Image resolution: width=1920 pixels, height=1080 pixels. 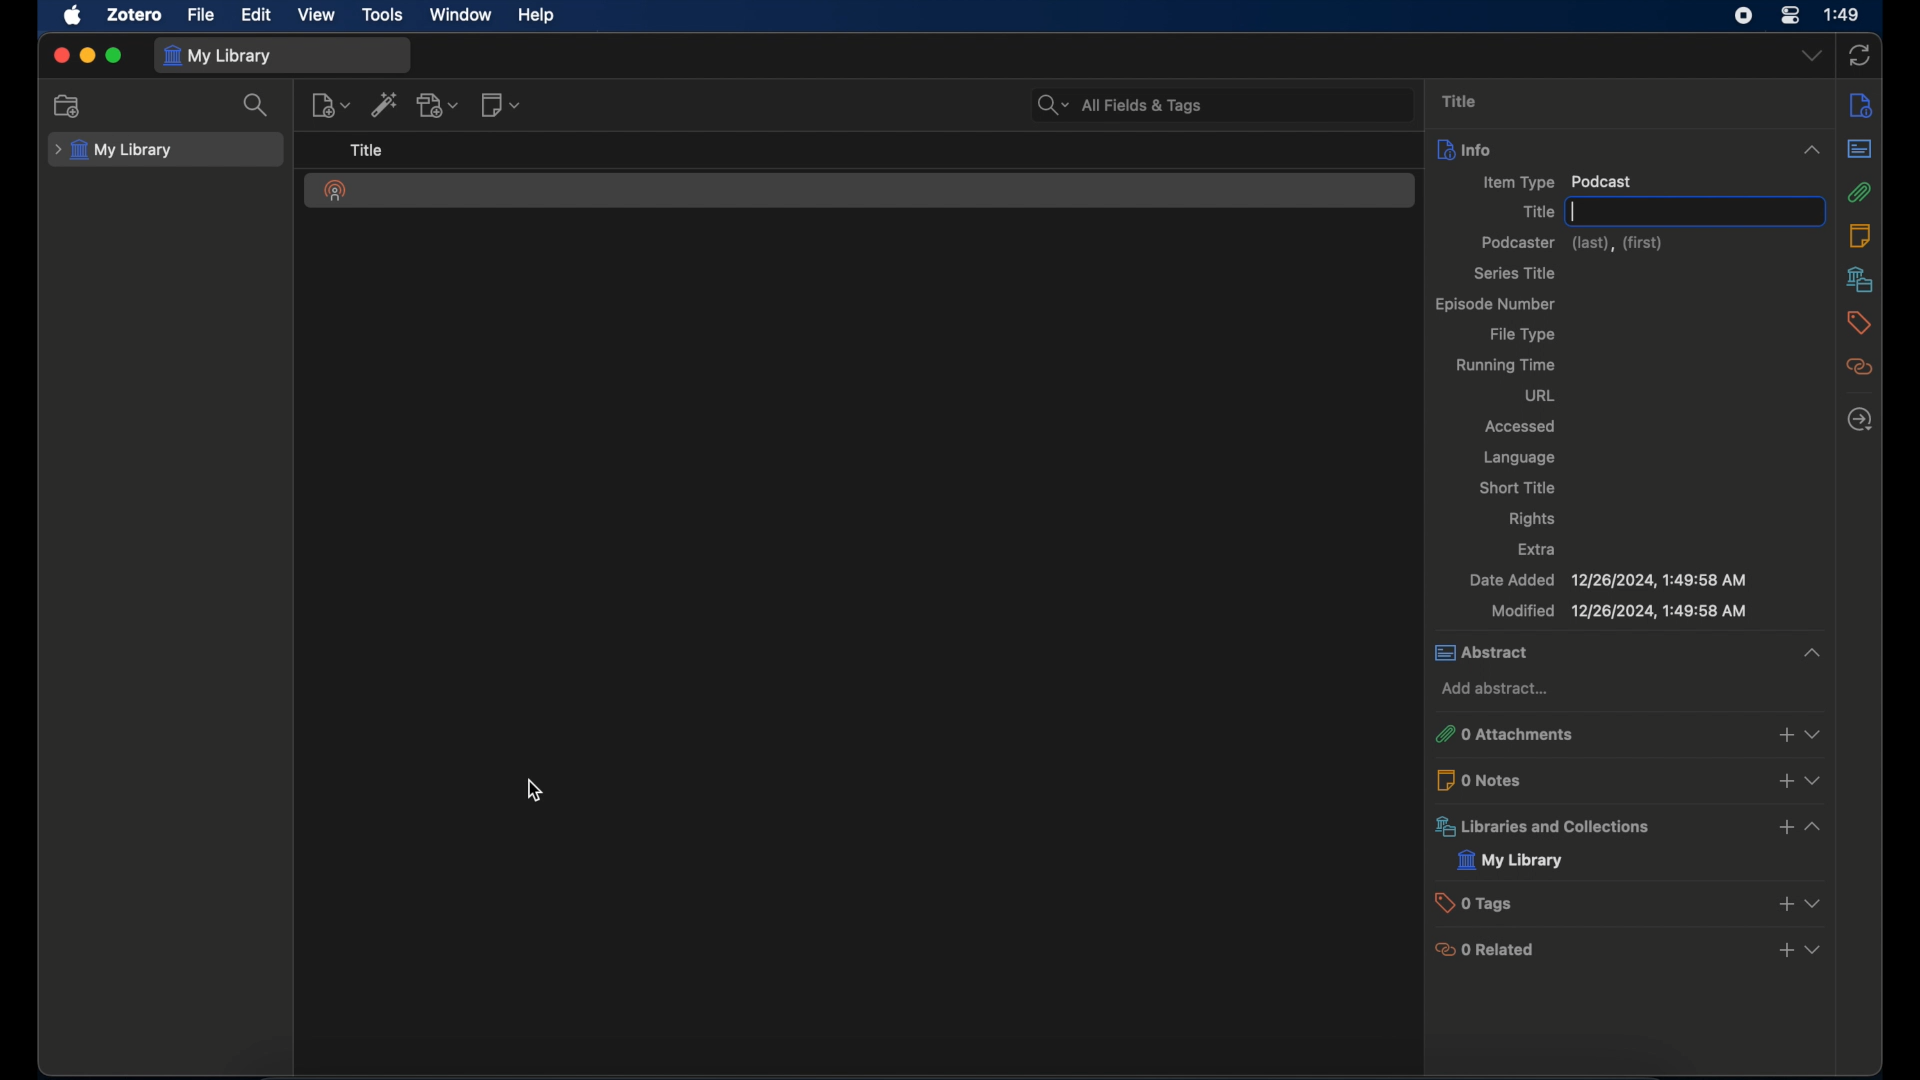 What do you see at coordinates (1860, 55) in the screenshot?
I see `sync` at bounding box center [1860, 55].